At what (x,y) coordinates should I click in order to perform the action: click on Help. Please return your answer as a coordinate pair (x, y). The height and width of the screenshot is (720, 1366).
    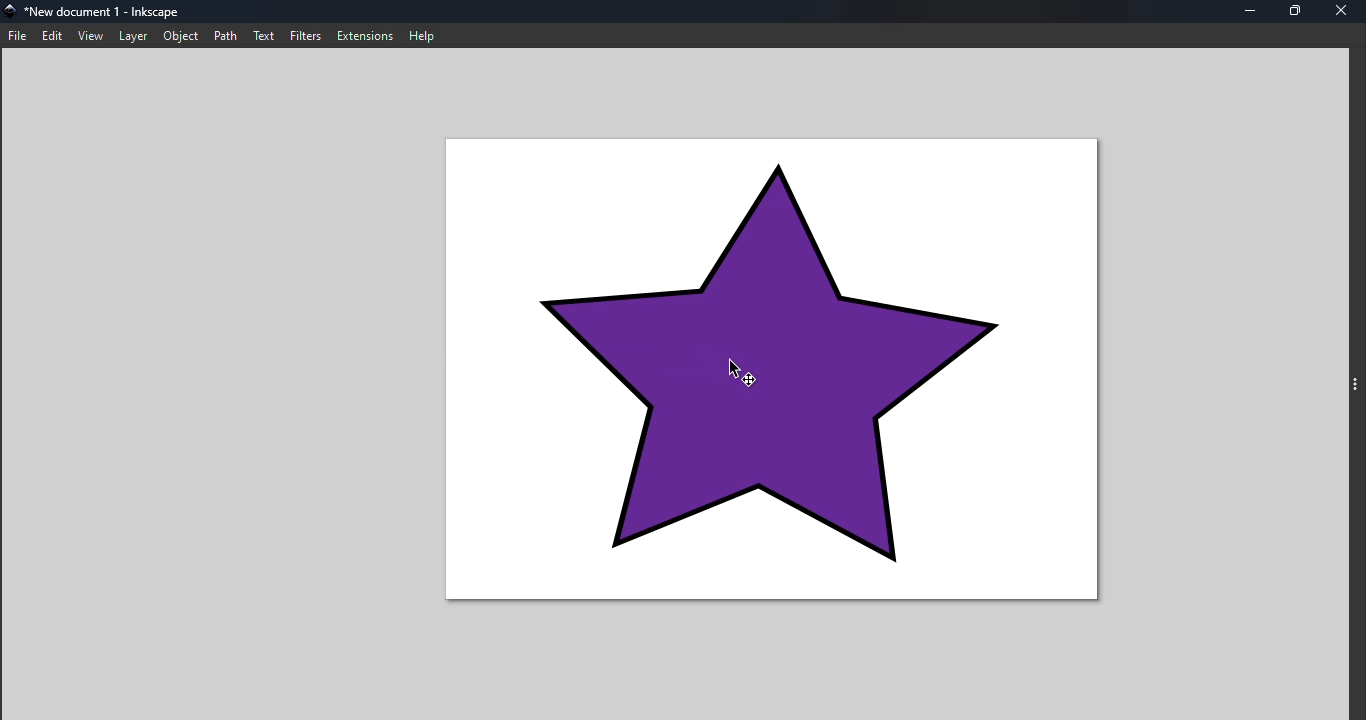
    Looking at the image, I should click on (426, 35).